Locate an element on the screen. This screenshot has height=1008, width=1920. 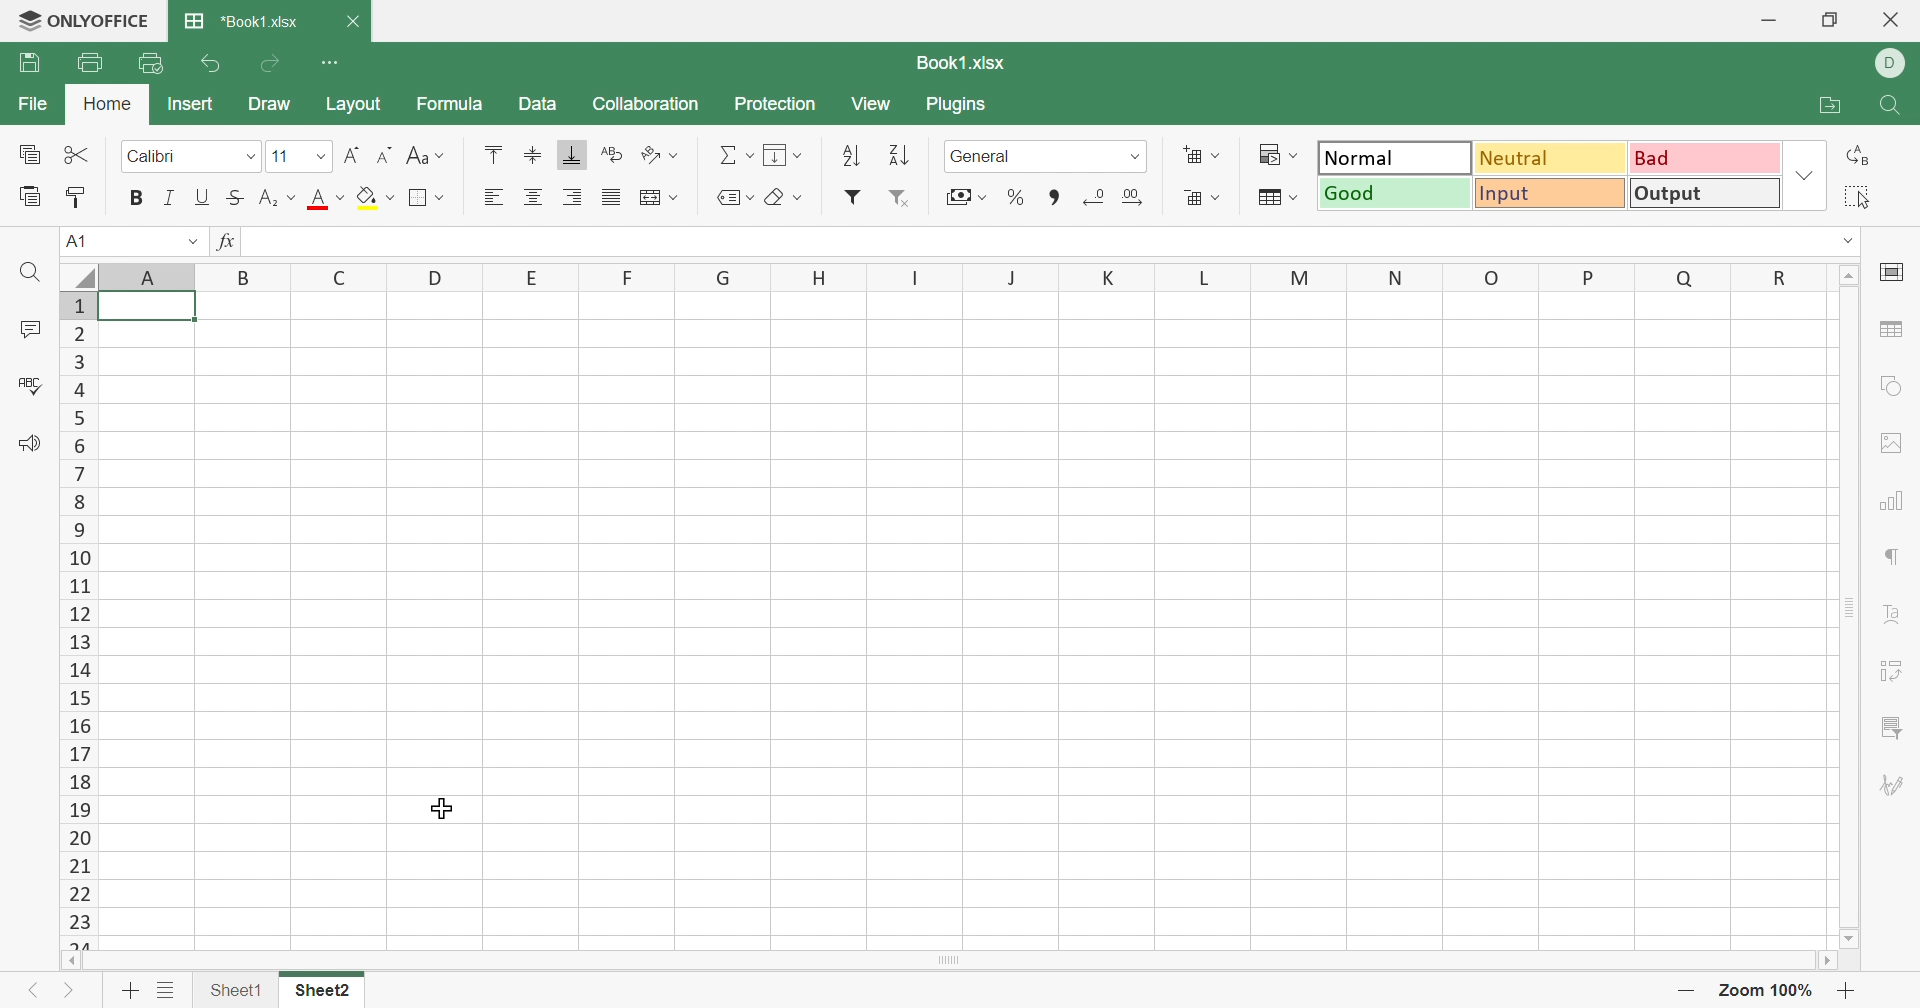
E is located at coordinates (529, 276).